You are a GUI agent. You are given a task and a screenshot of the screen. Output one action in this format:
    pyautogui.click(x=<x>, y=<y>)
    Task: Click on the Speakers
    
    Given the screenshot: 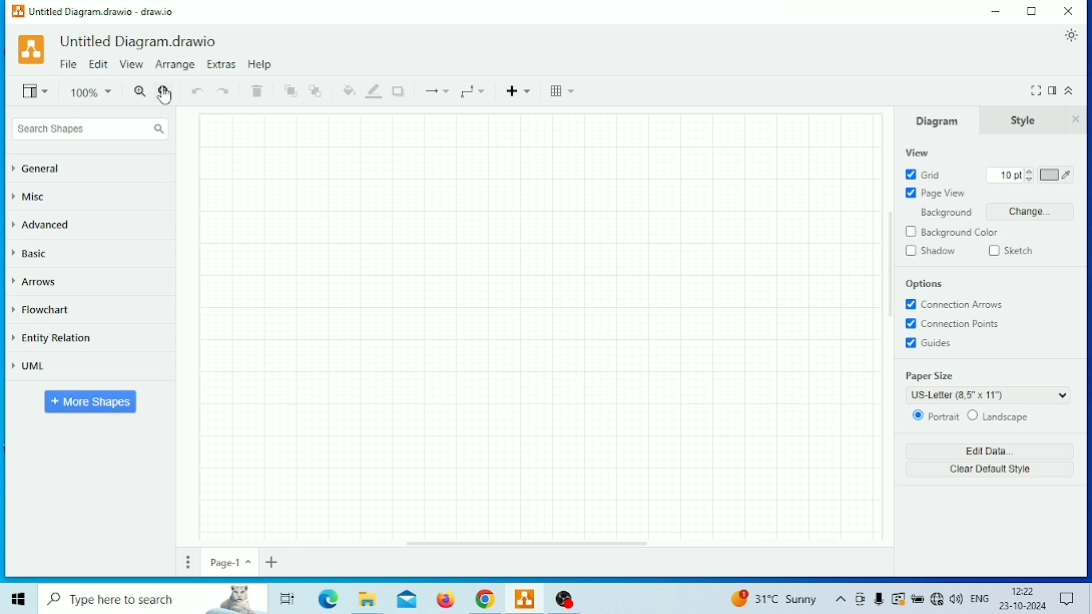 What is the action you would take?
    pyautogui.click(x=956, y=598)
    